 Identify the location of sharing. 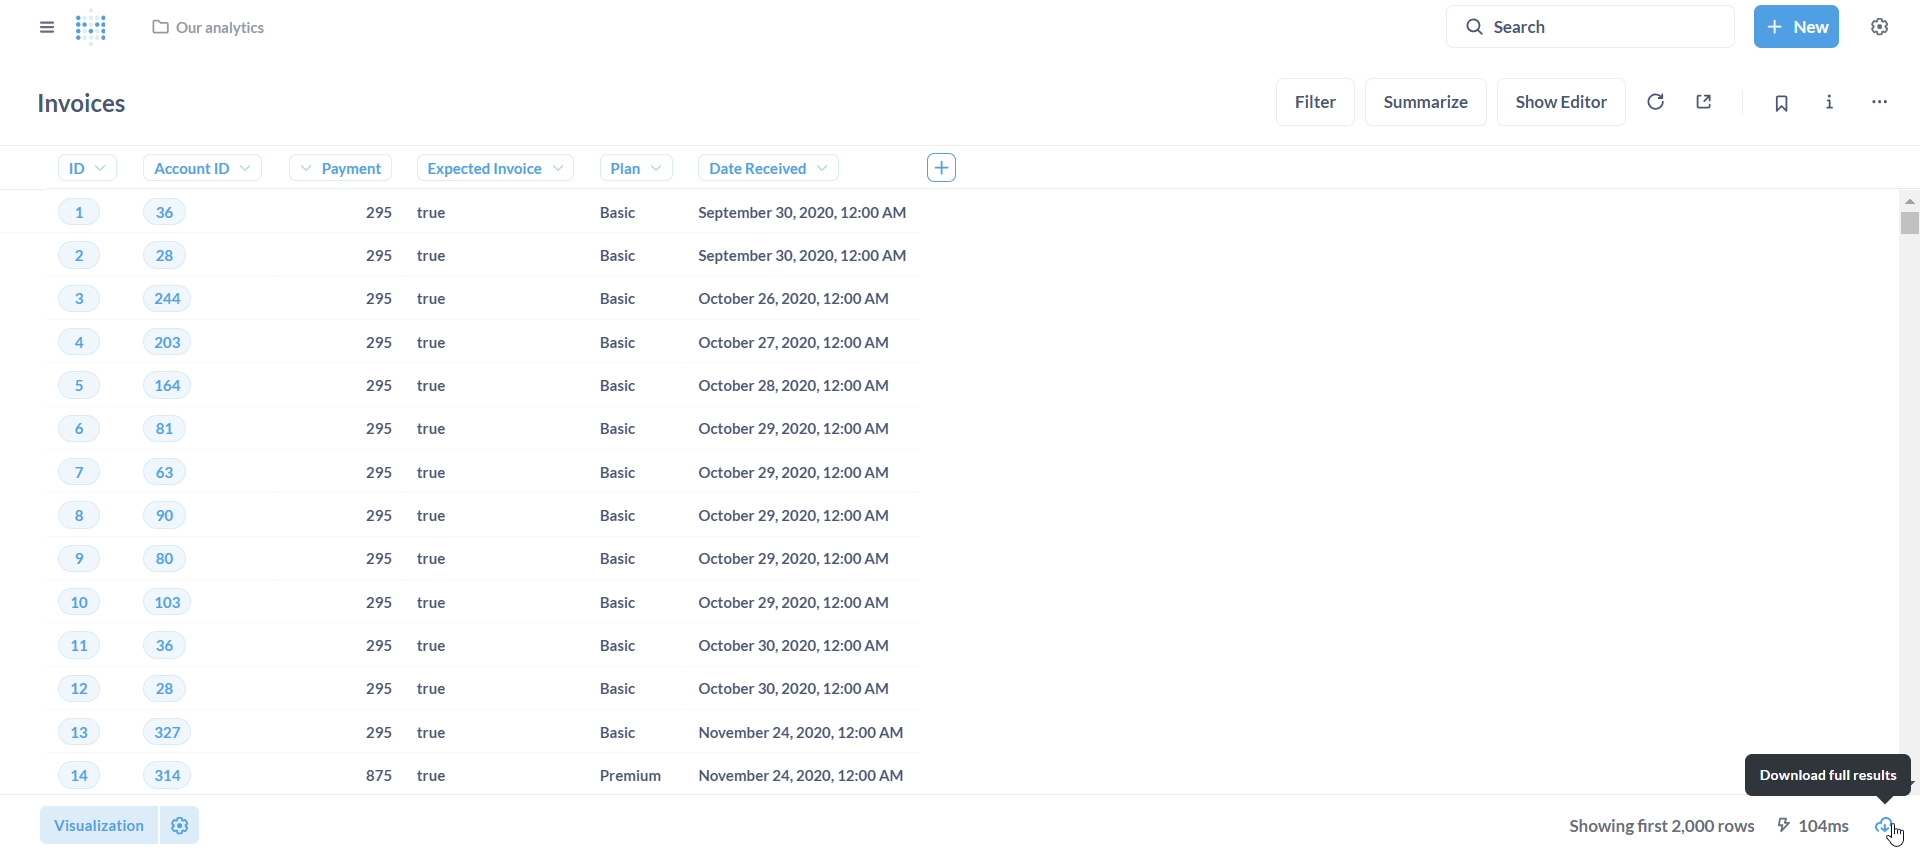
(1706, 99).